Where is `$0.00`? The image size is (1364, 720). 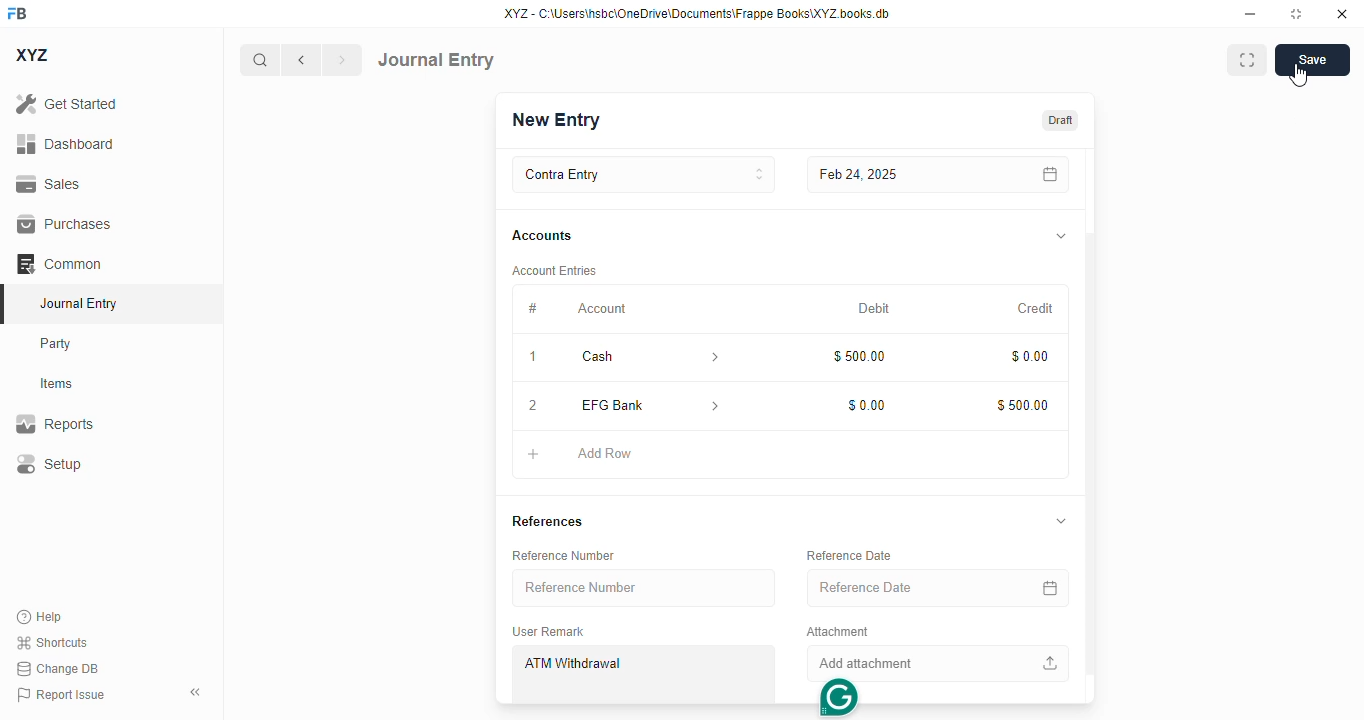
$0.00 is located at coordinates (1028, 354).